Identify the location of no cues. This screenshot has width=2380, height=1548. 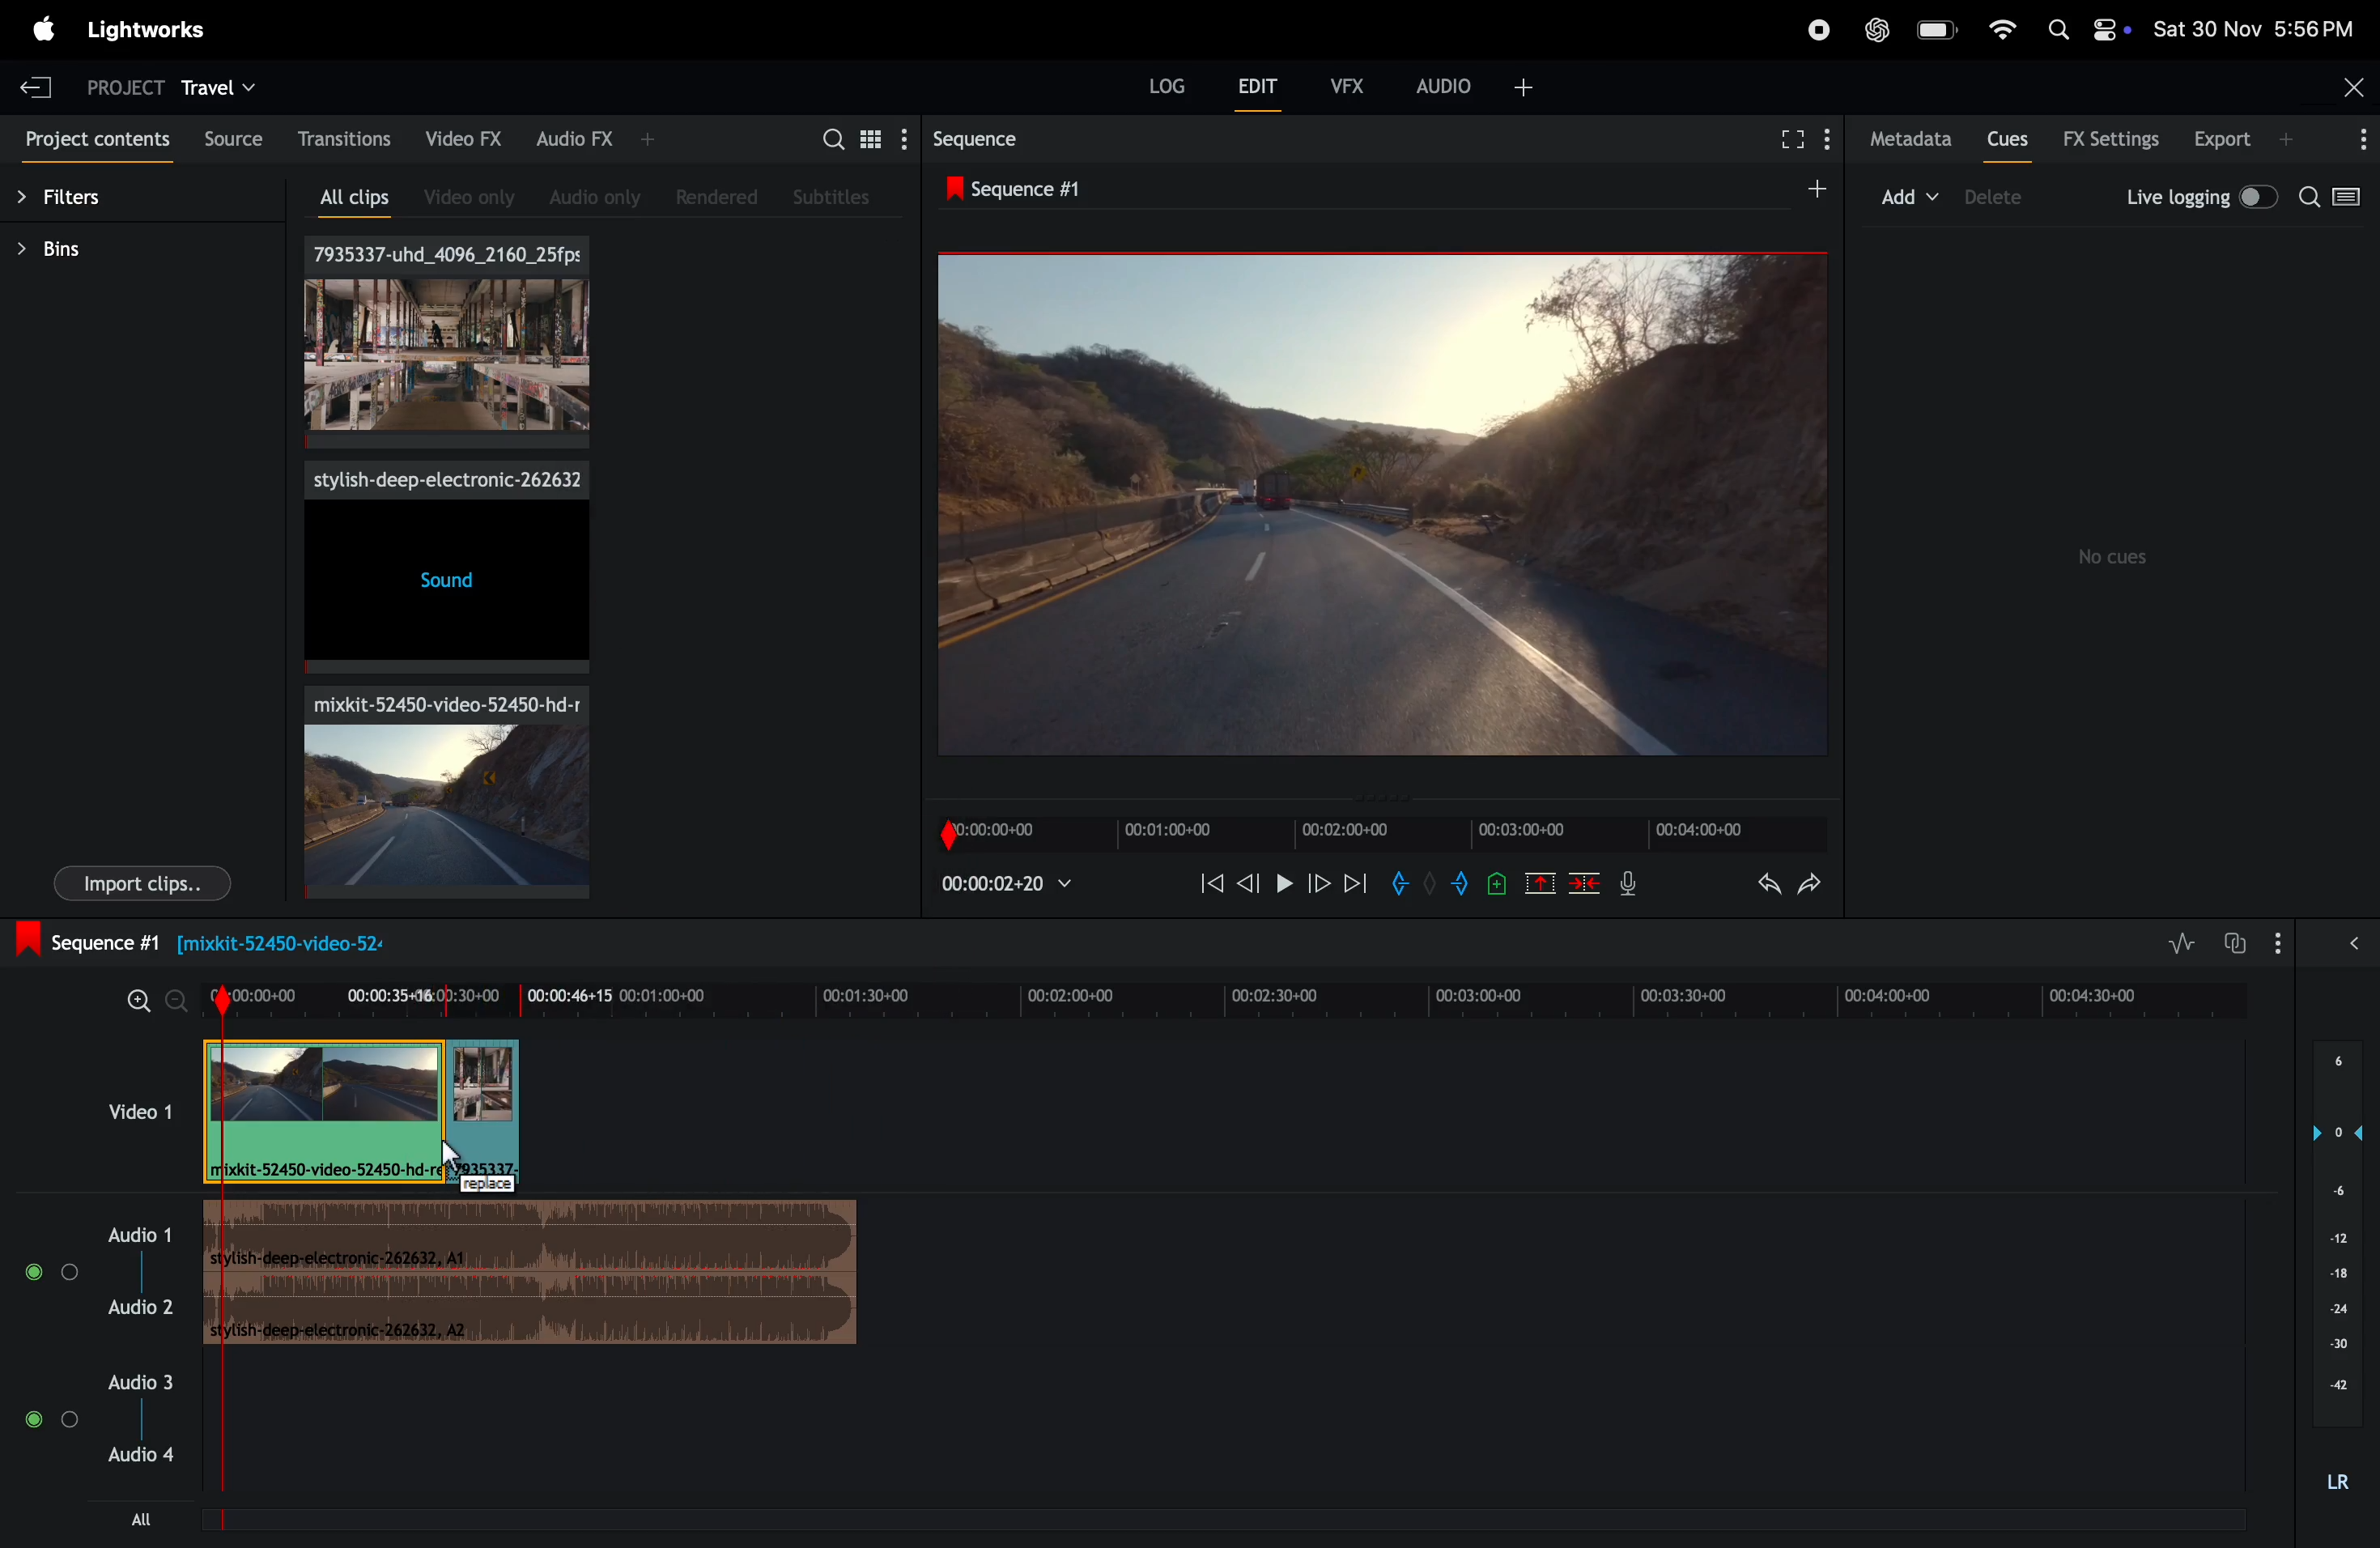
(2116, 557).